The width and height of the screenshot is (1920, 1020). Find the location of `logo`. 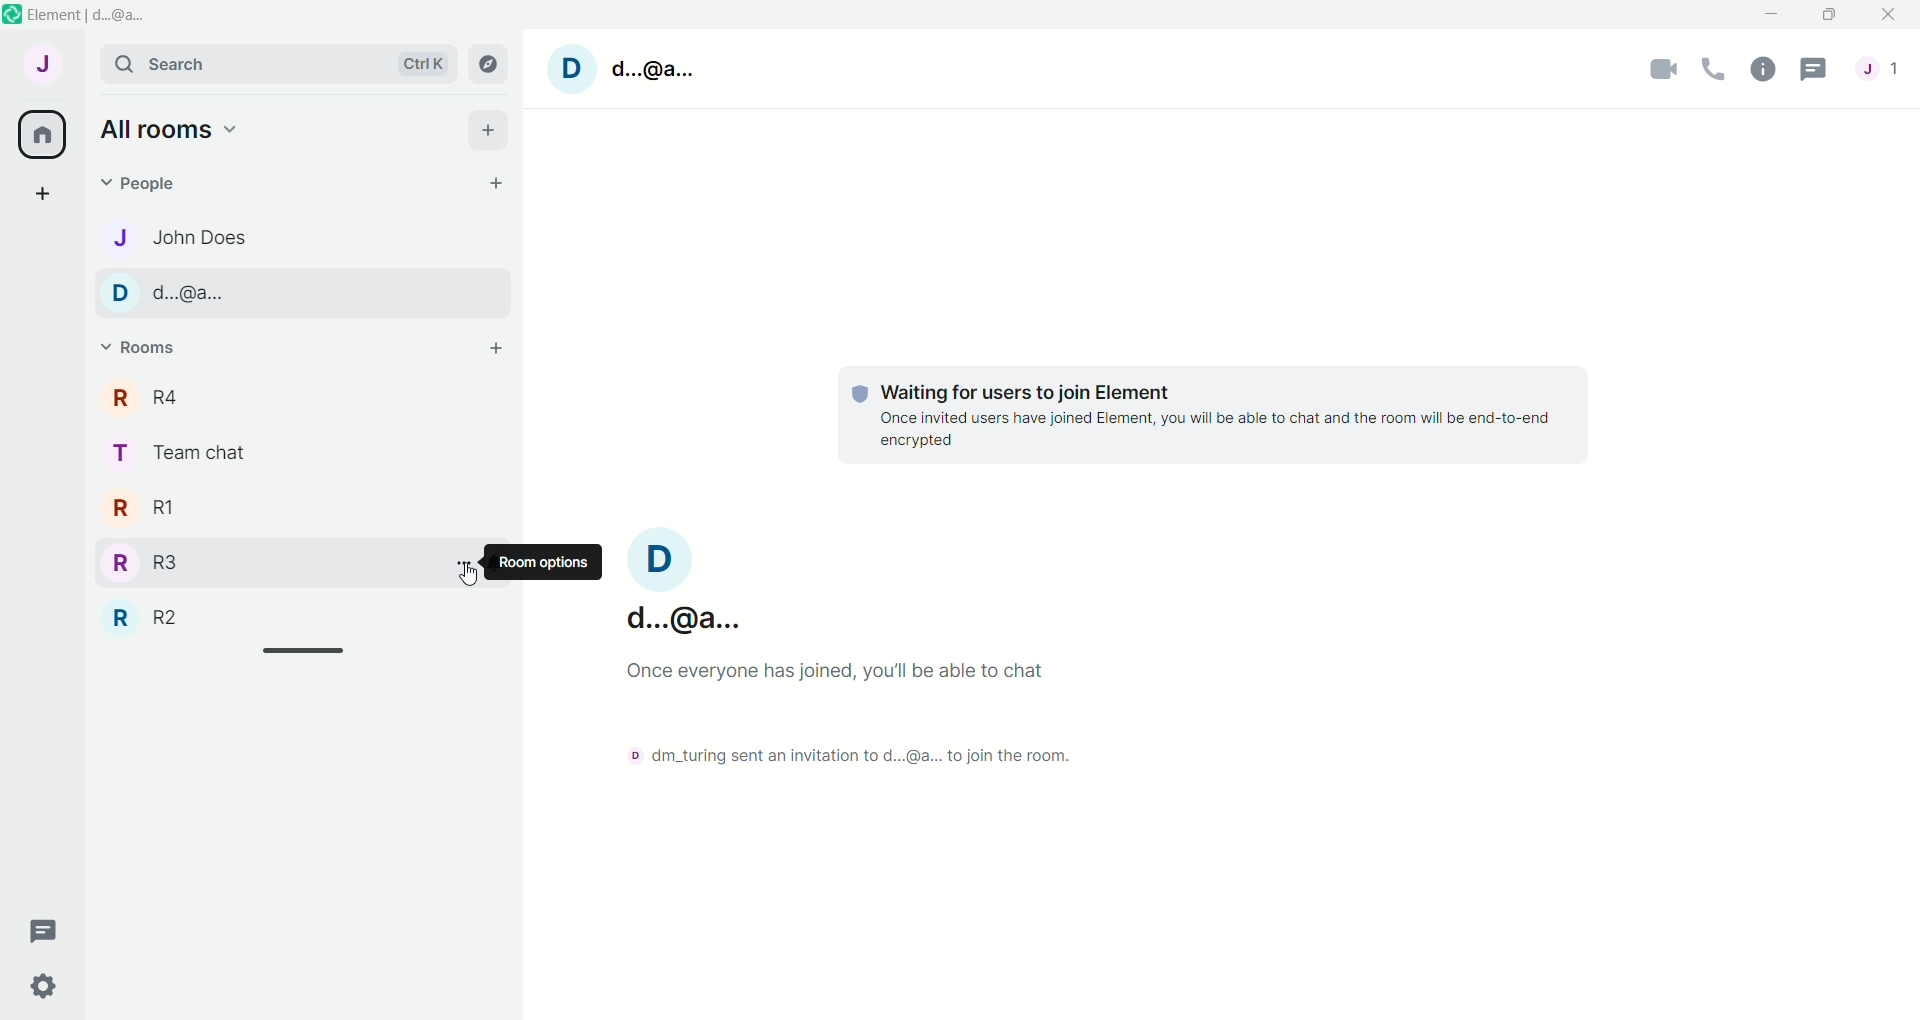

logo is located at coordinates (13, 15).